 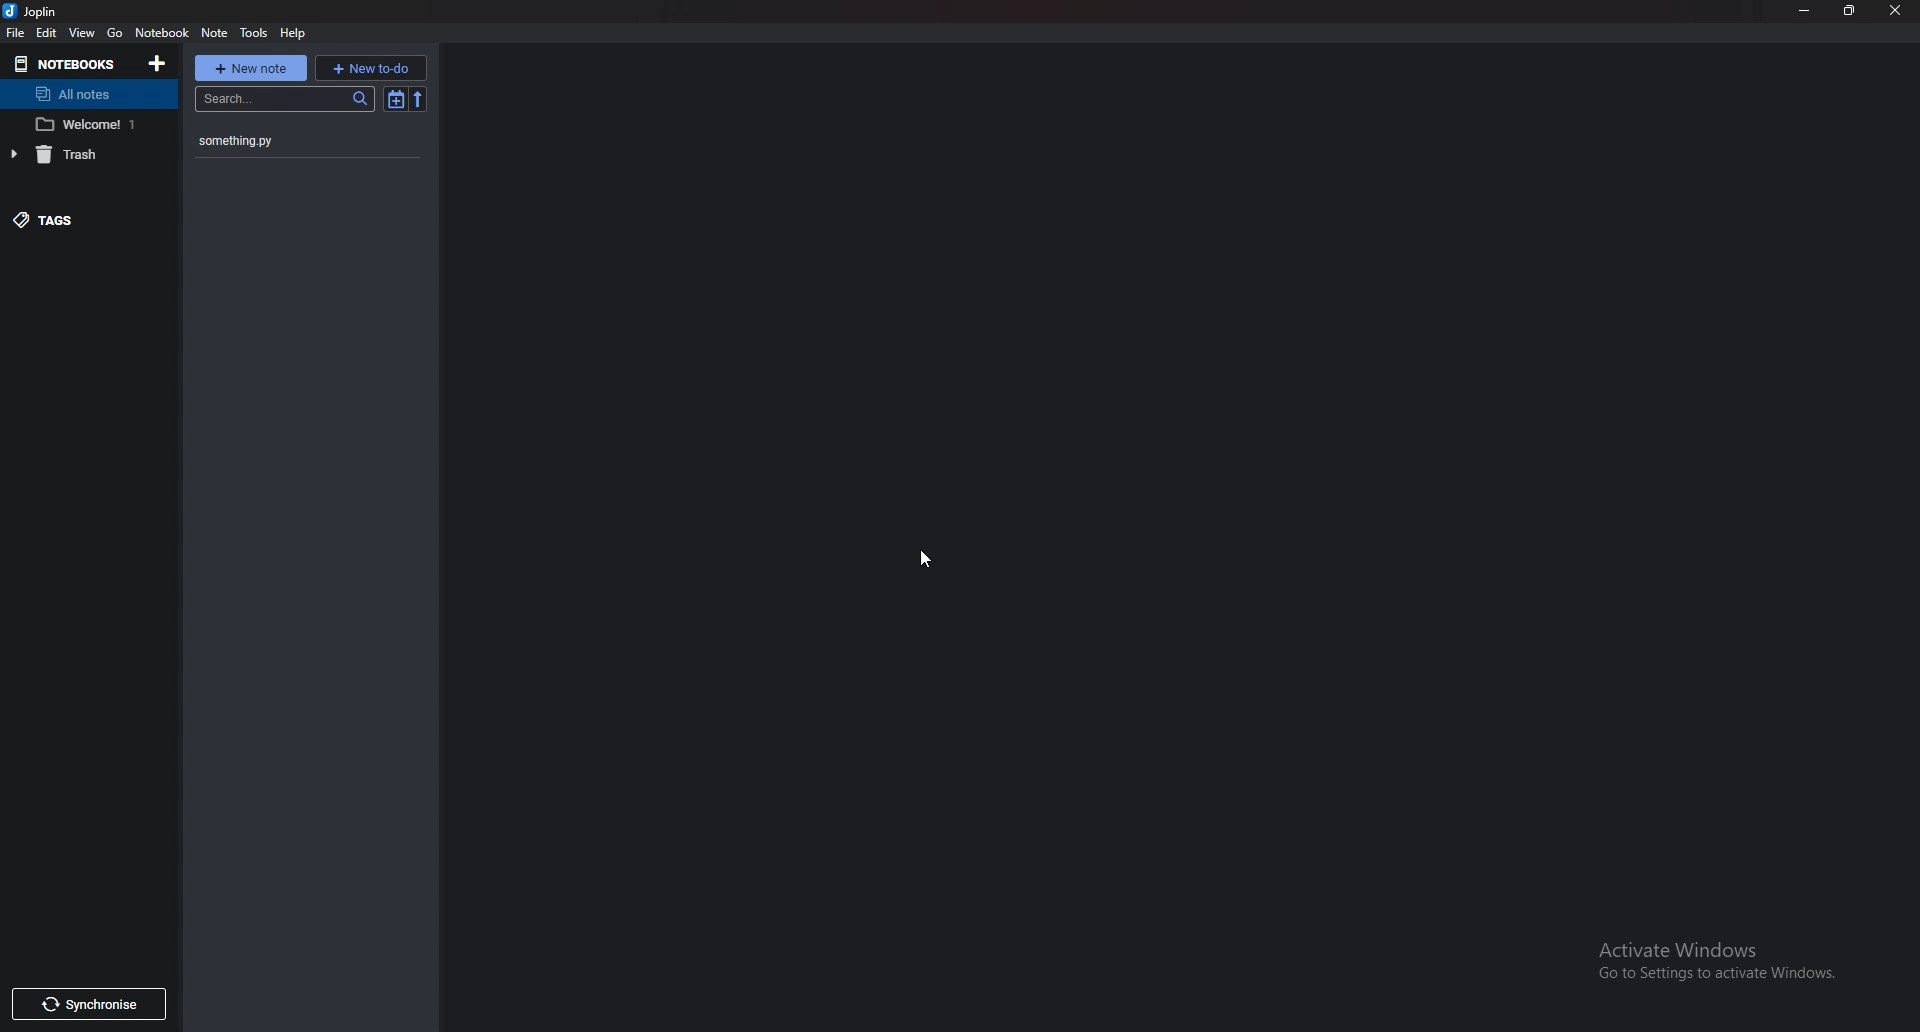 I want to click on Tags, so click(x=77, y=218).